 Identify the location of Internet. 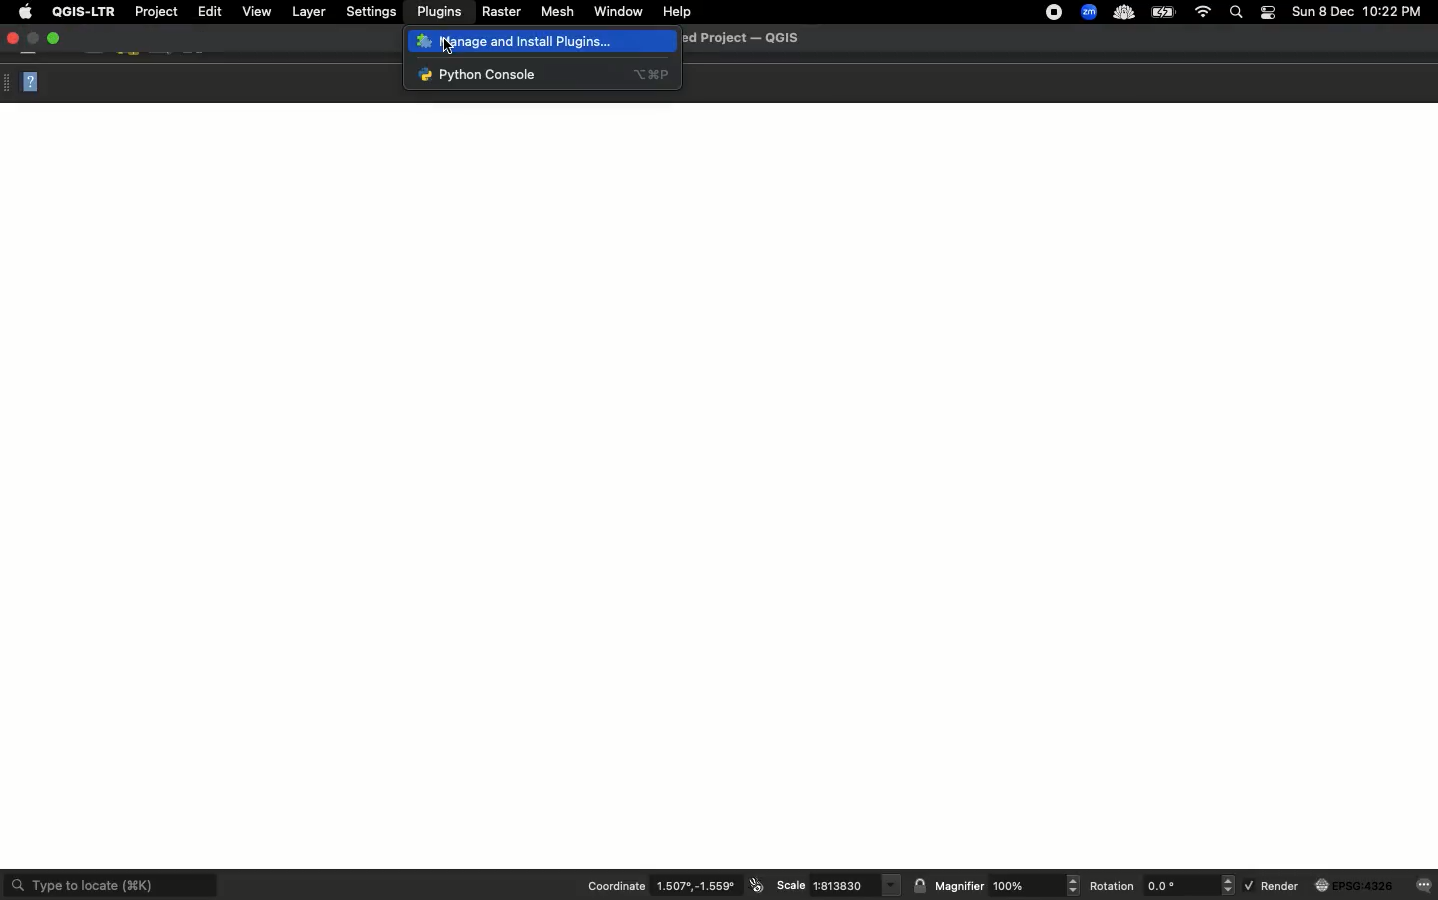
(1202, 11).